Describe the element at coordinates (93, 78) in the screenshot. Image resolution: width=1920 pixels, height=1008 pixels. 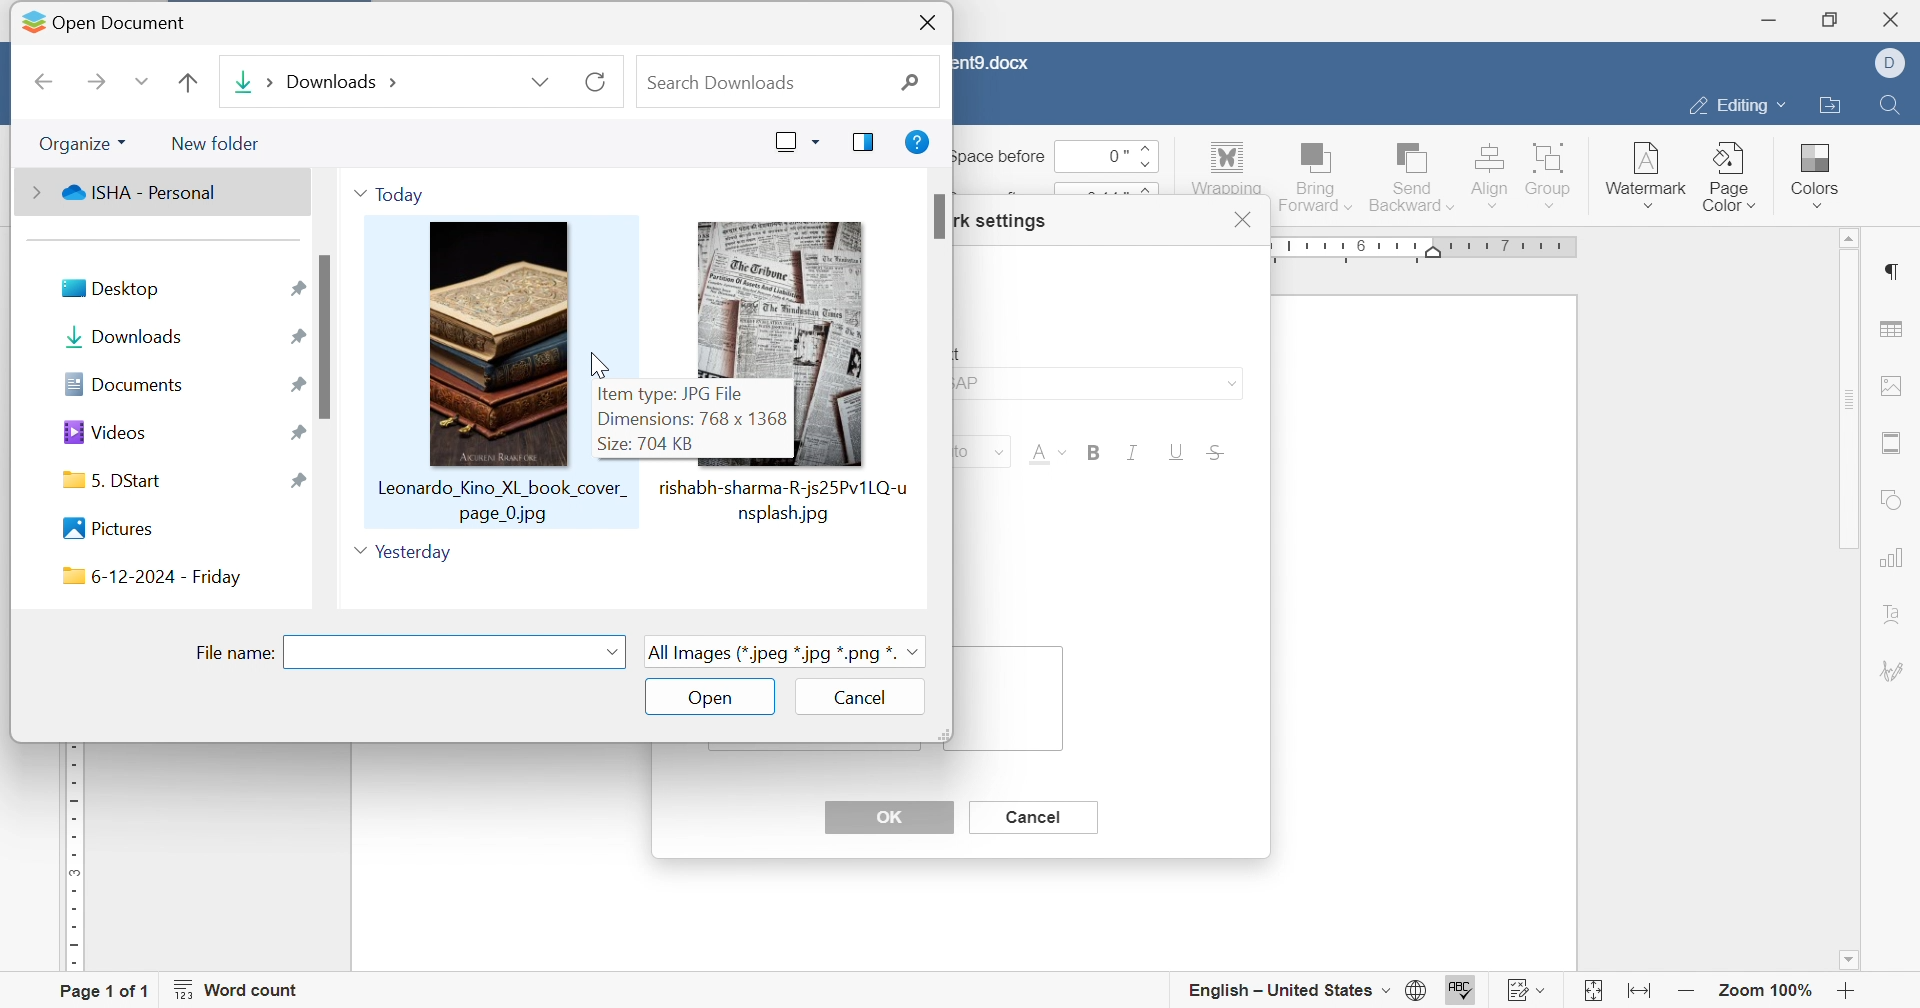
I see `forward` at that location.